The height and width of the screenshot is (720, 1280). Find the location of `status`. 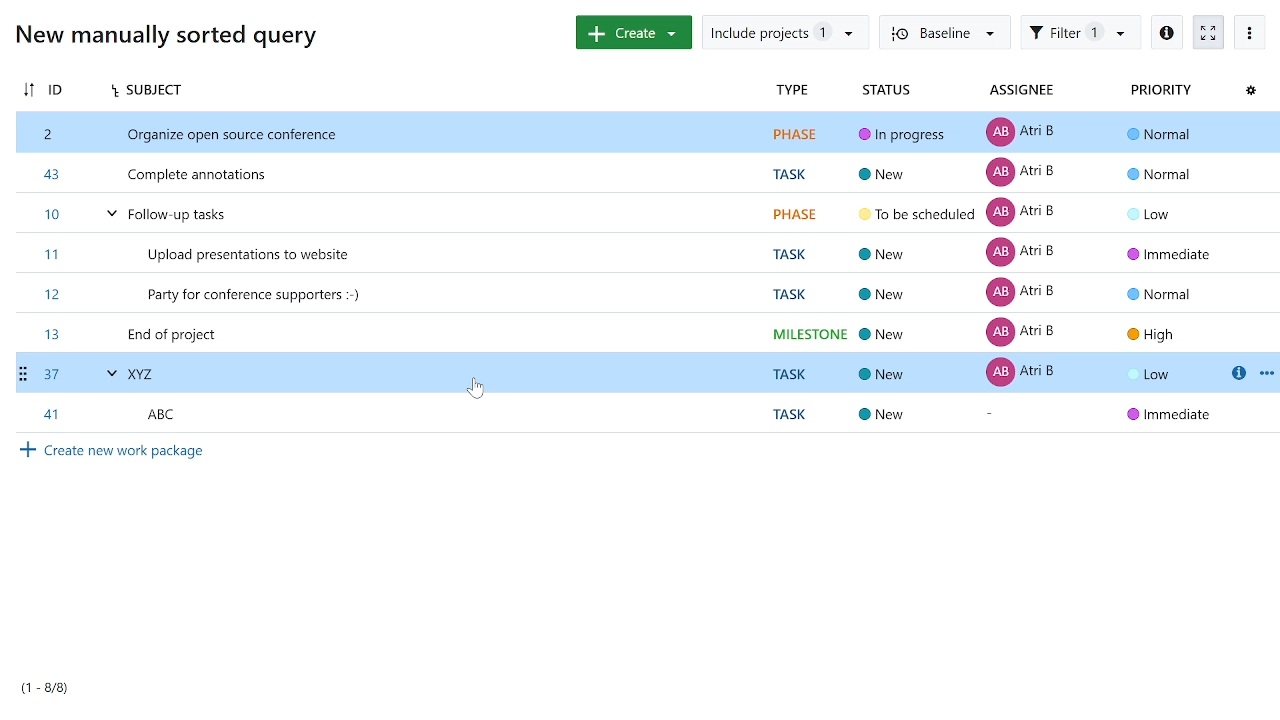

status is located at coordinates (888, 92).